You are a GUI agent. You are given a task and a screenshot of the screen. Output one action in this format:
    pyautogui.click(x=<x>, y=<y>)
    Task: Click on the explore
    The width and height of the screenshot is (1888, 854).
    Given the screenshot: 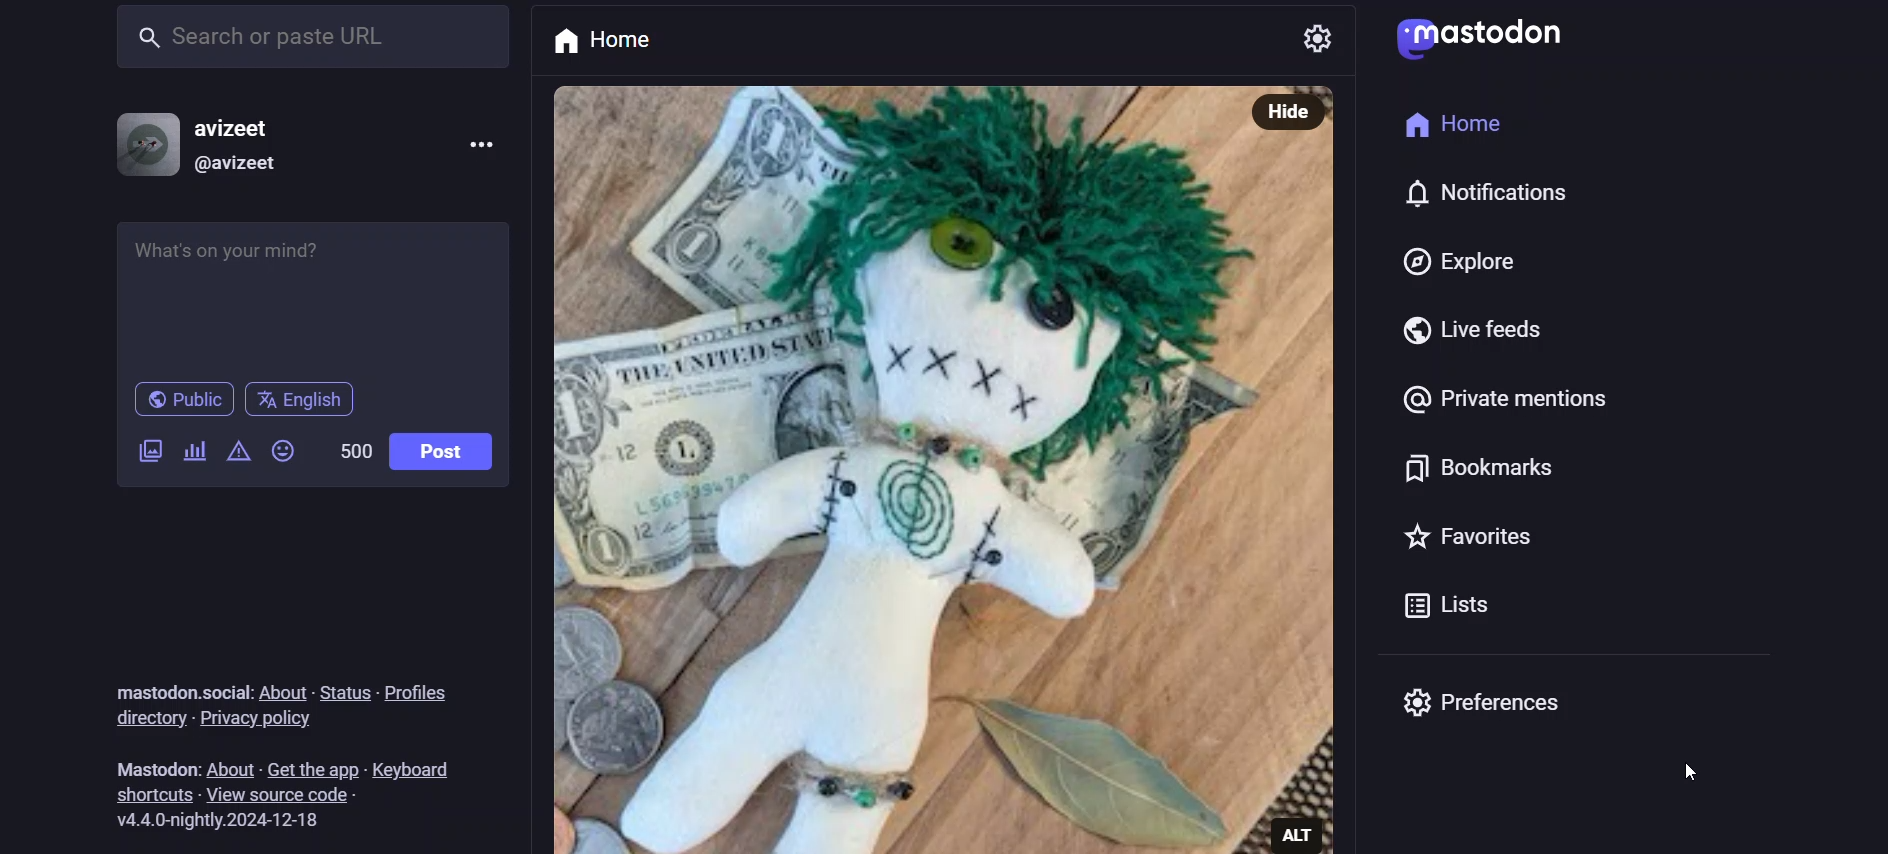 What is the action you would take?
    pyautogui.click(x=1459, y=260)
    